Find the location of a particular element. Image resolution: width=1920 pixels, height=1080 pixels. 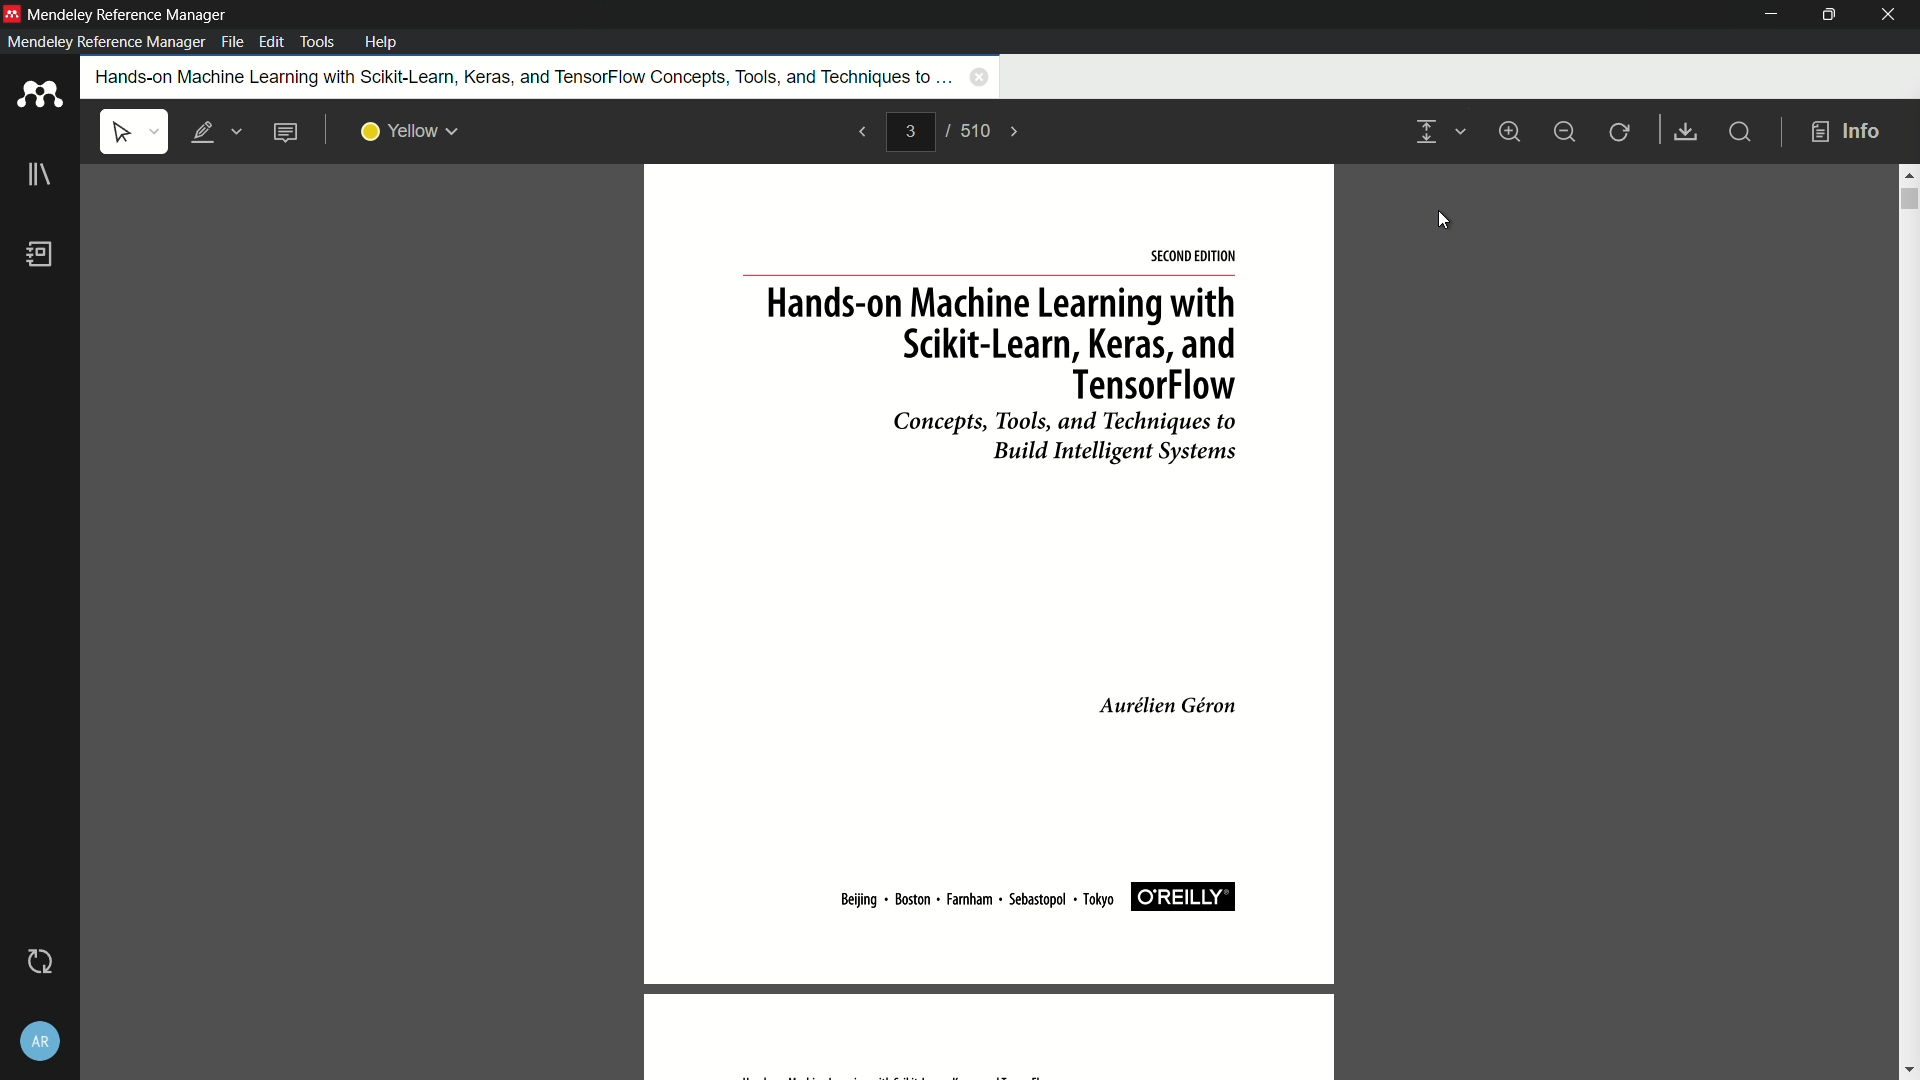

save is located at coordinates (1683, 131).